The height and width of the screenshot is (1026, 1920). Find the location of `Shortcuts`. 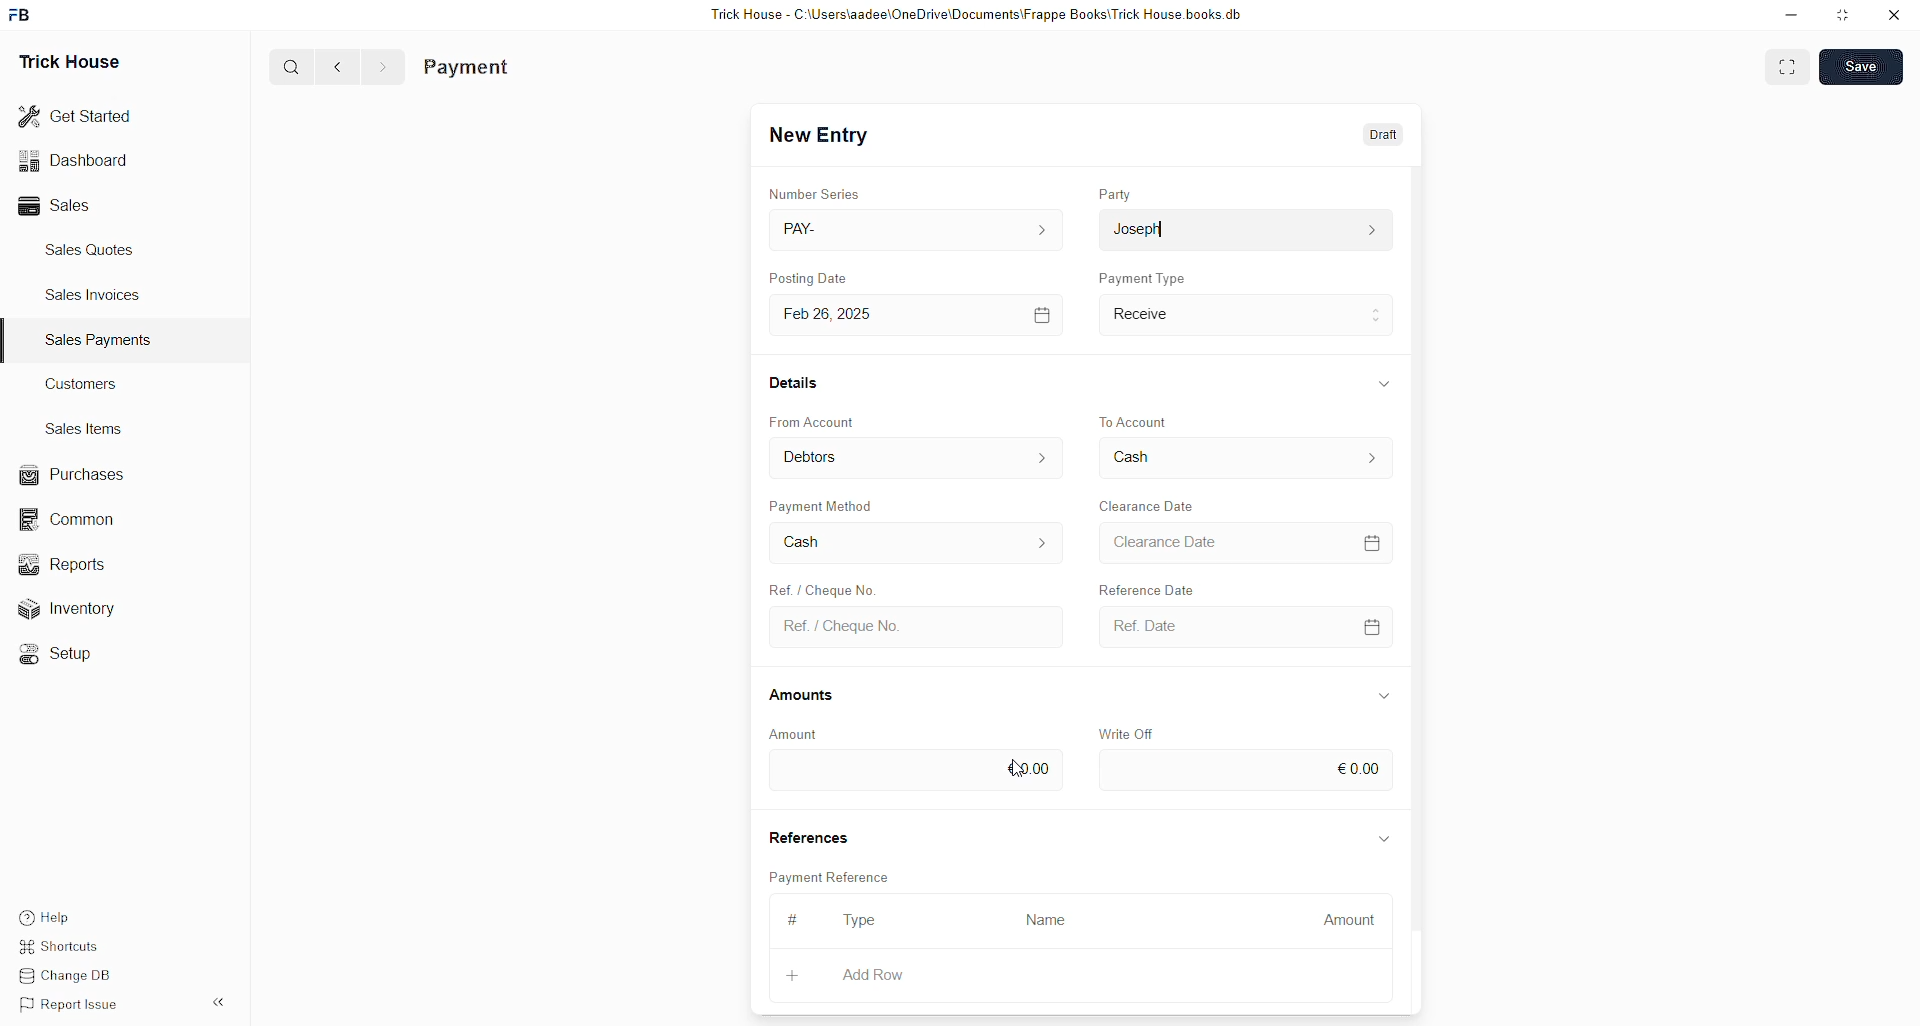

Shortcuts is located at coordinates (67, 943).